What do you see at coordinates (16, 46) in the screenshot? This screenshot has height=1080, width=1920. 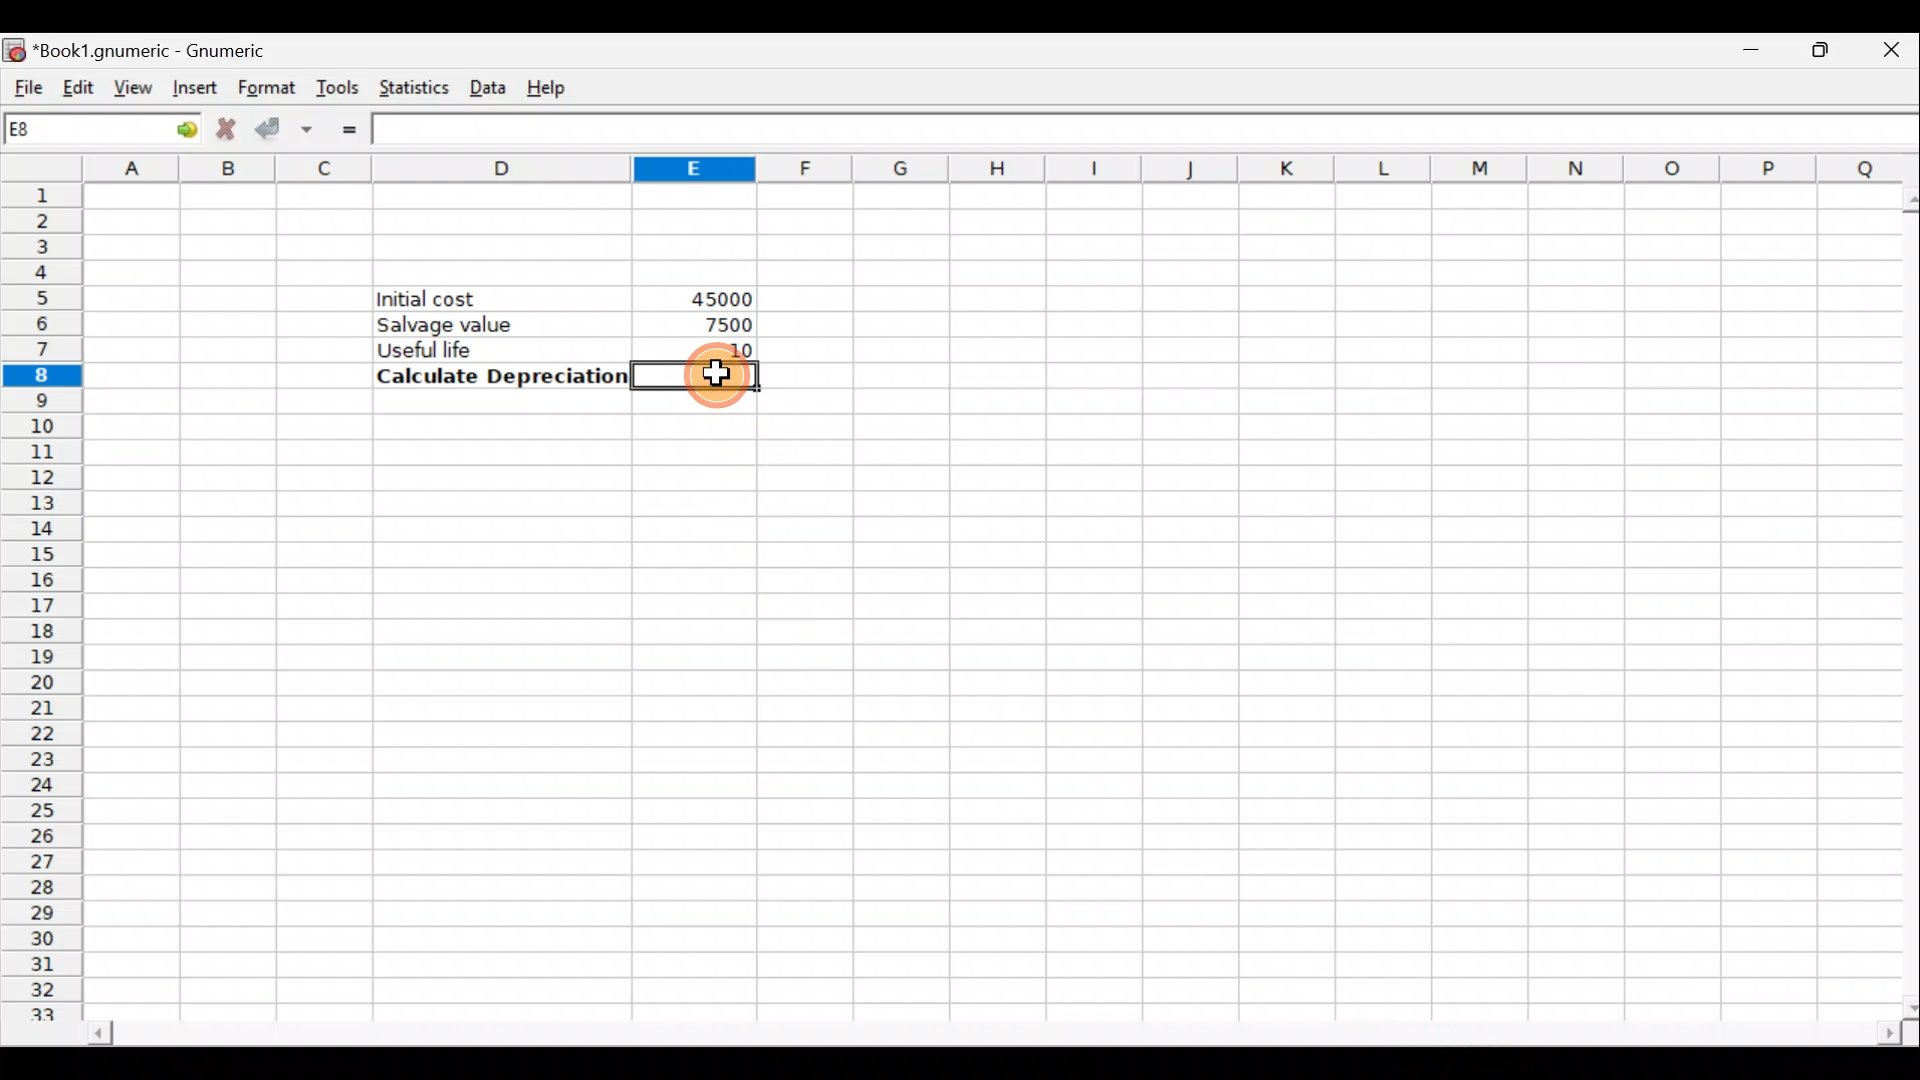 I see `Gnumeric logo` at bounding box center [16, 46].